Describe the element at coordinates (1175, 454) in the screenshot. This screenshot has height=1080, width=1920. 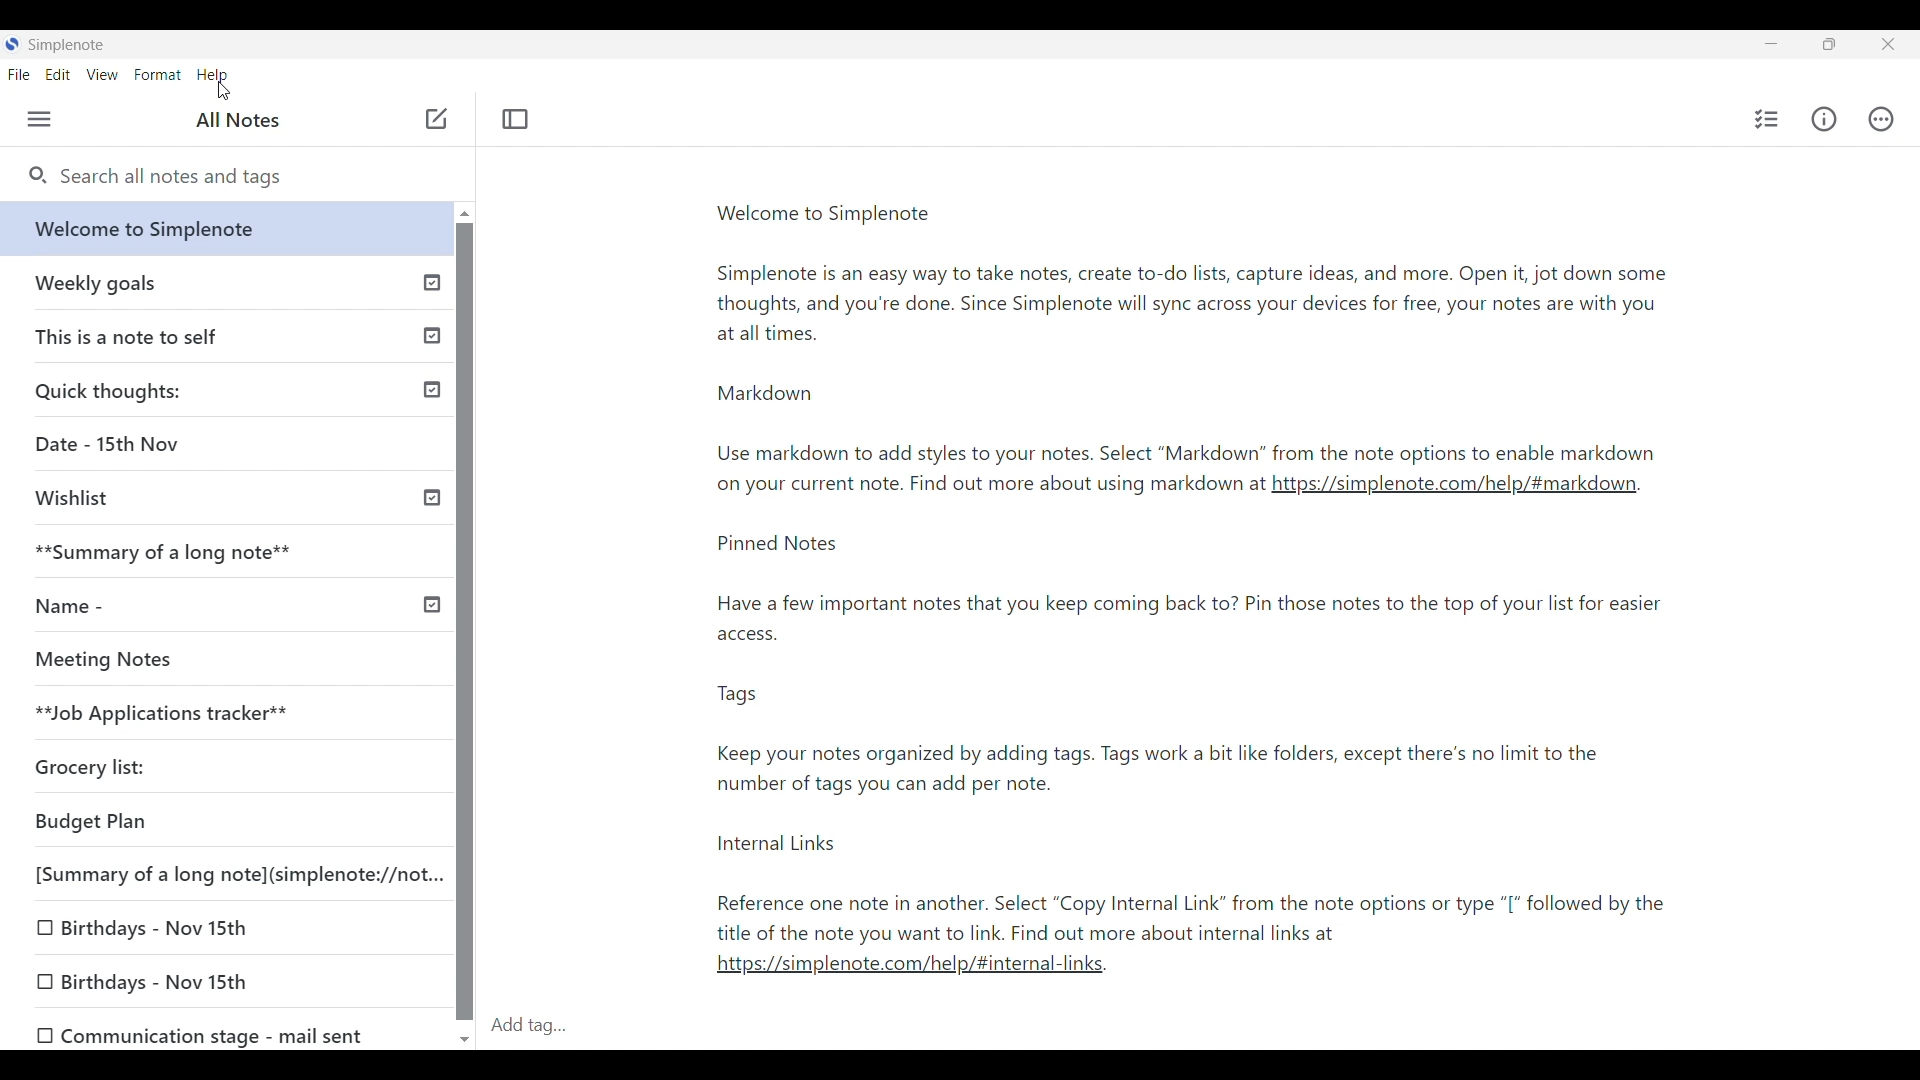
I see `Use markdown to add styles to your notes. Select “Markdown” from the note options to enable markdown` at that location.